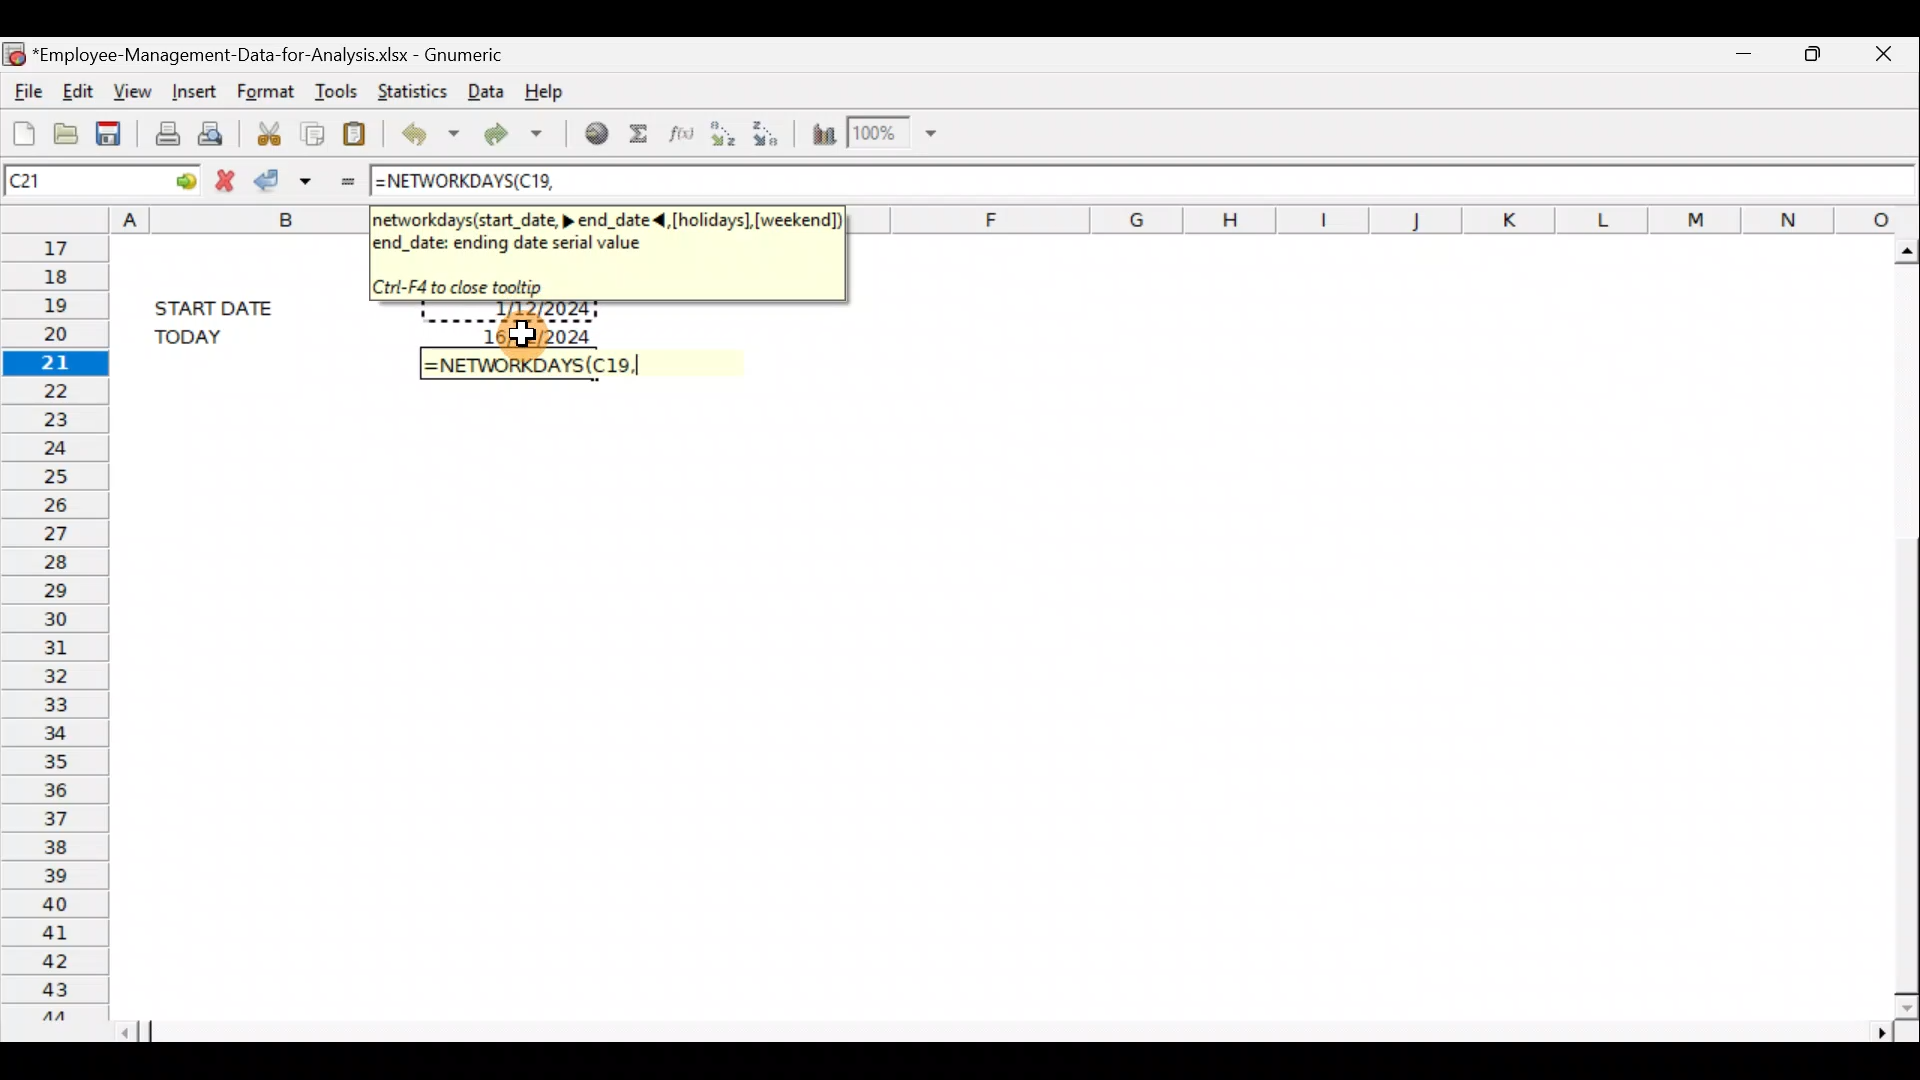 The height and width of the screenshot is (1080, 1920). Describe the element at coordinates (315, 131) in the screenshot. I see `Copy the selection` at that location.